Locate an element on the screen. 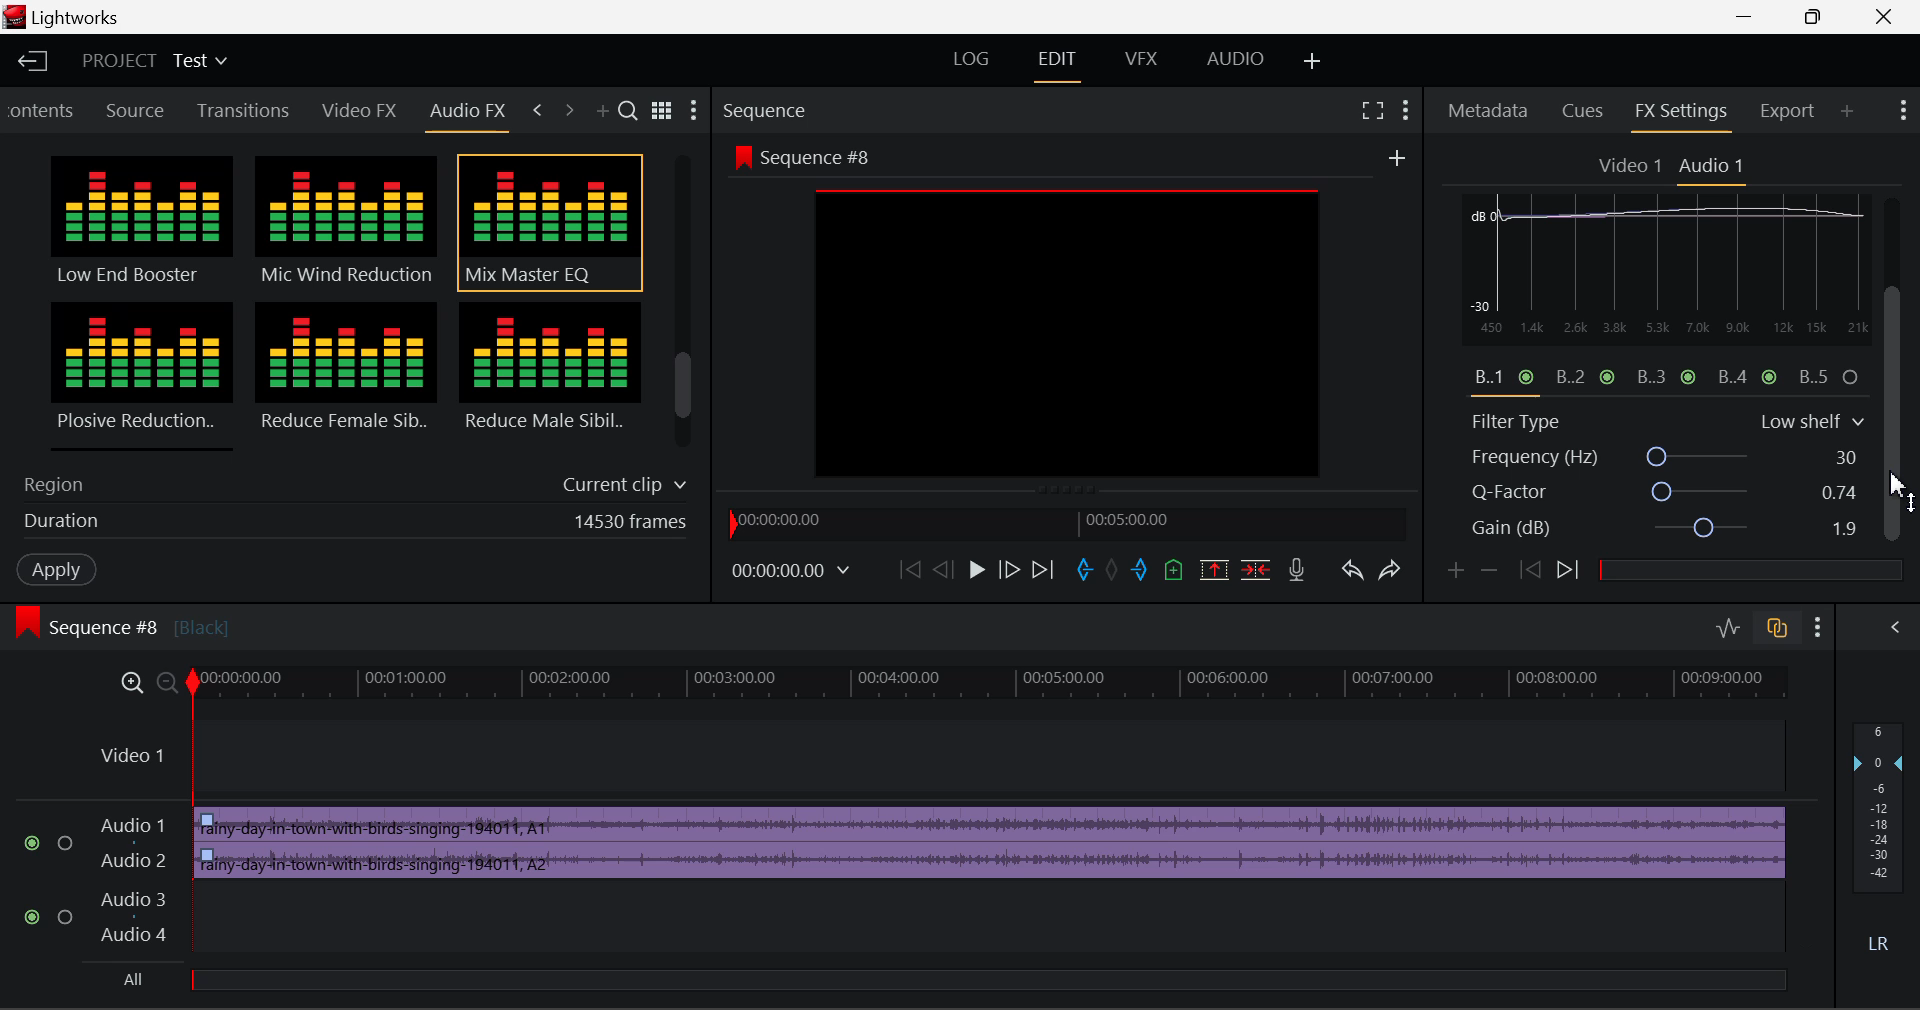 The width and height of the screenshot is (1920, 1010). Add keyframe is located at coordinates (1452, 574).